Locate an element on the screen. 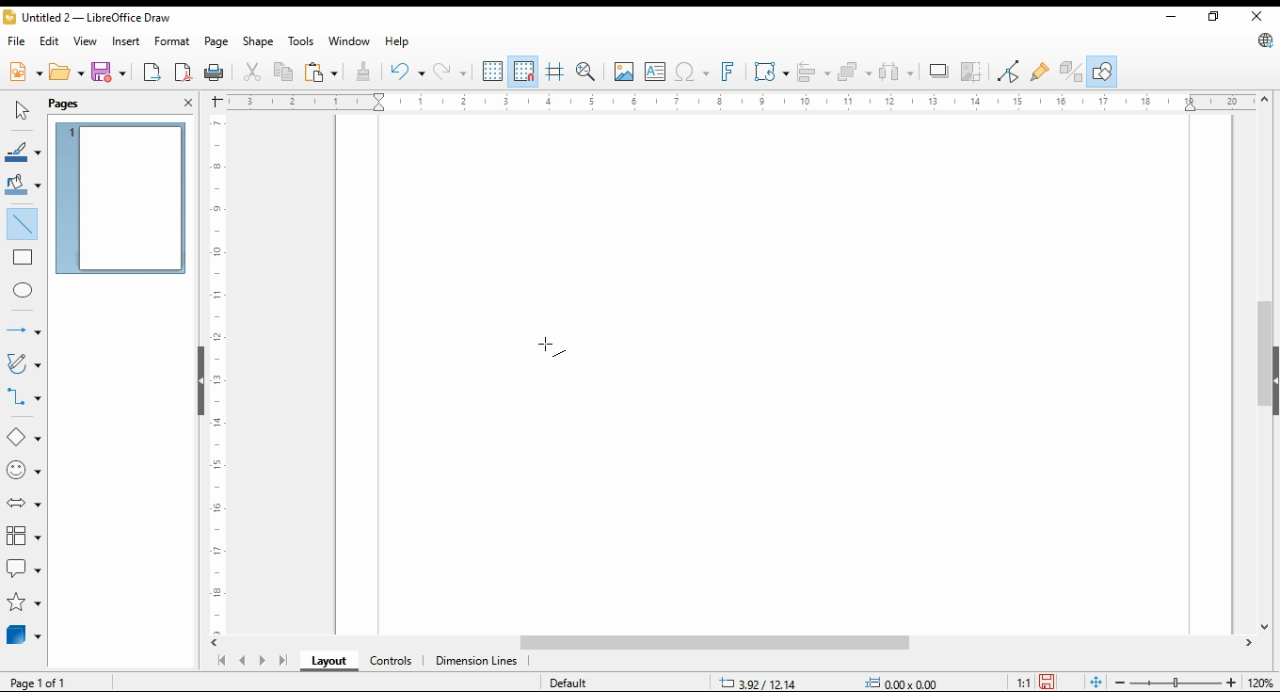 The image size is (1280, 692). insert line is located at coordinates (24, 224).